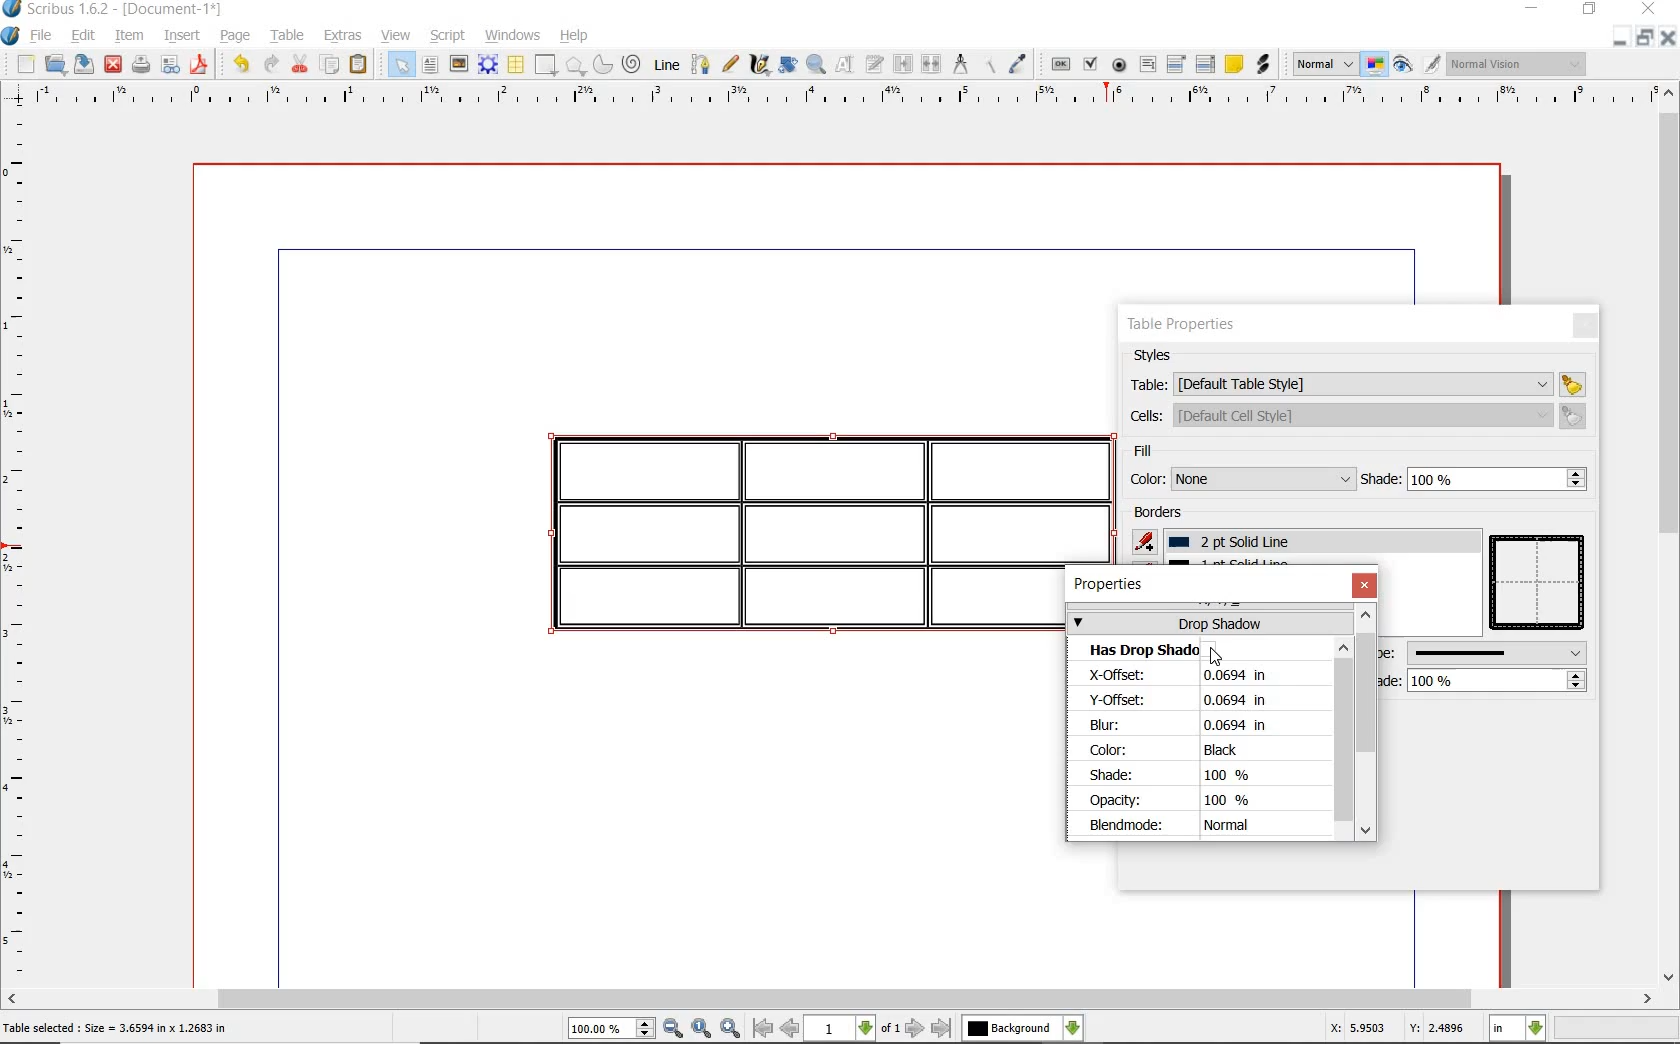 The height and width of the screenshot is (1044, 1680). Describe the element at coordinates (24, 64) in the screenshot. I see `new` at that location.